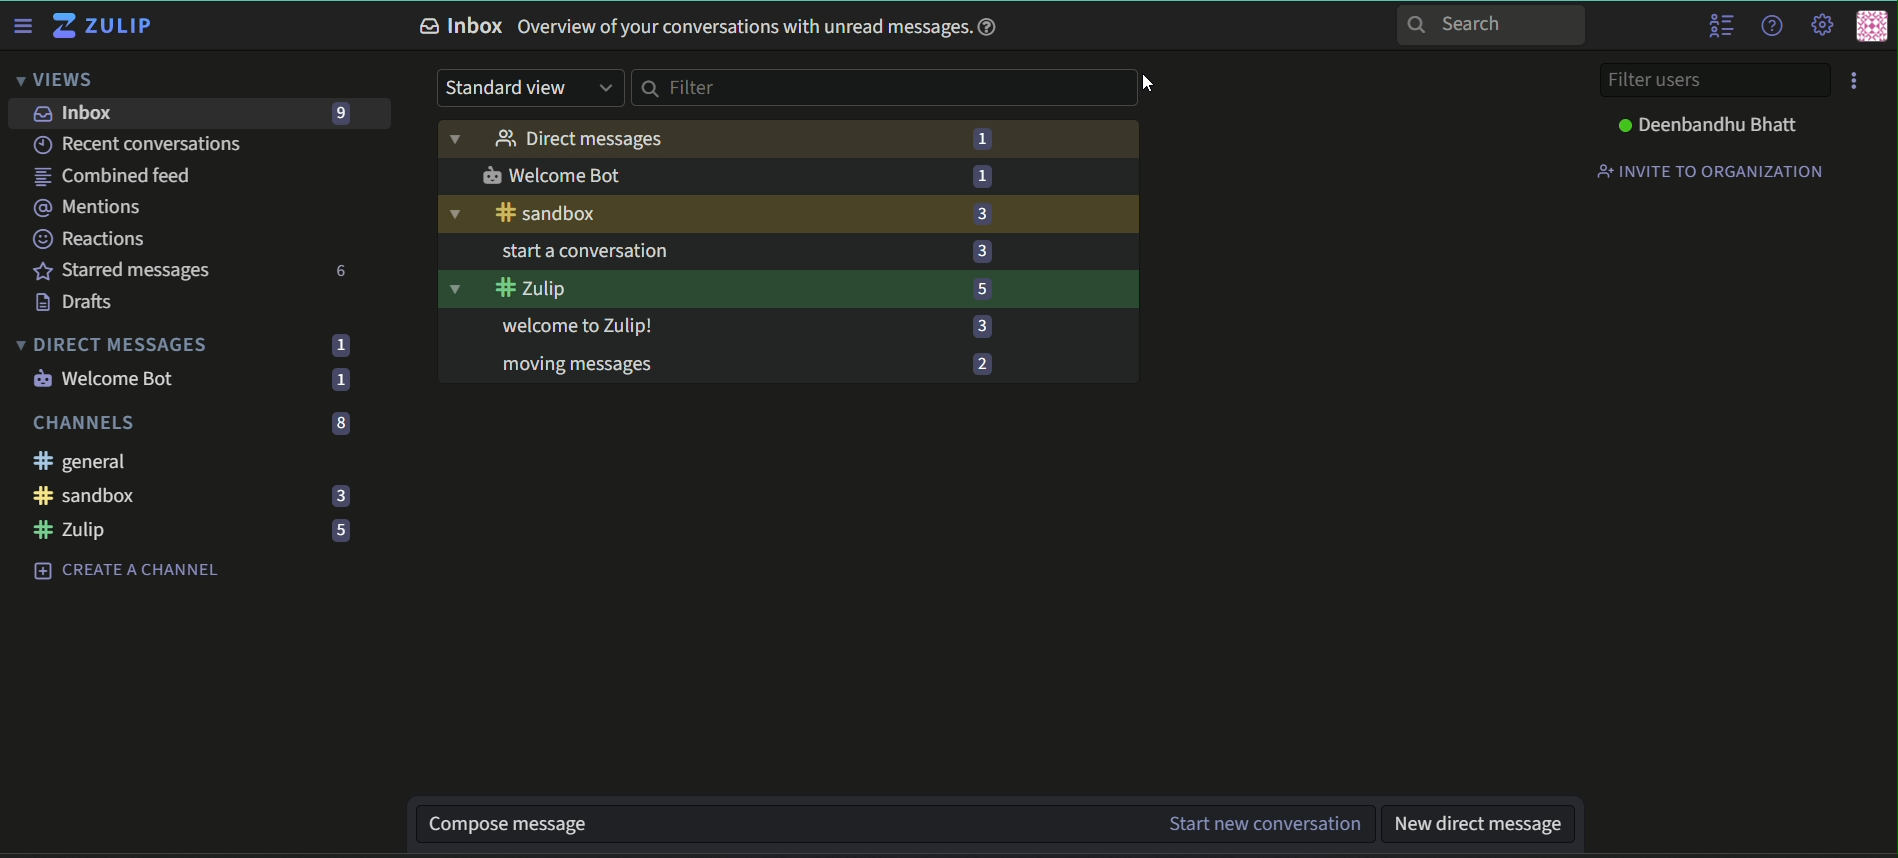  I want to click on Standard view, so click(528, 89).